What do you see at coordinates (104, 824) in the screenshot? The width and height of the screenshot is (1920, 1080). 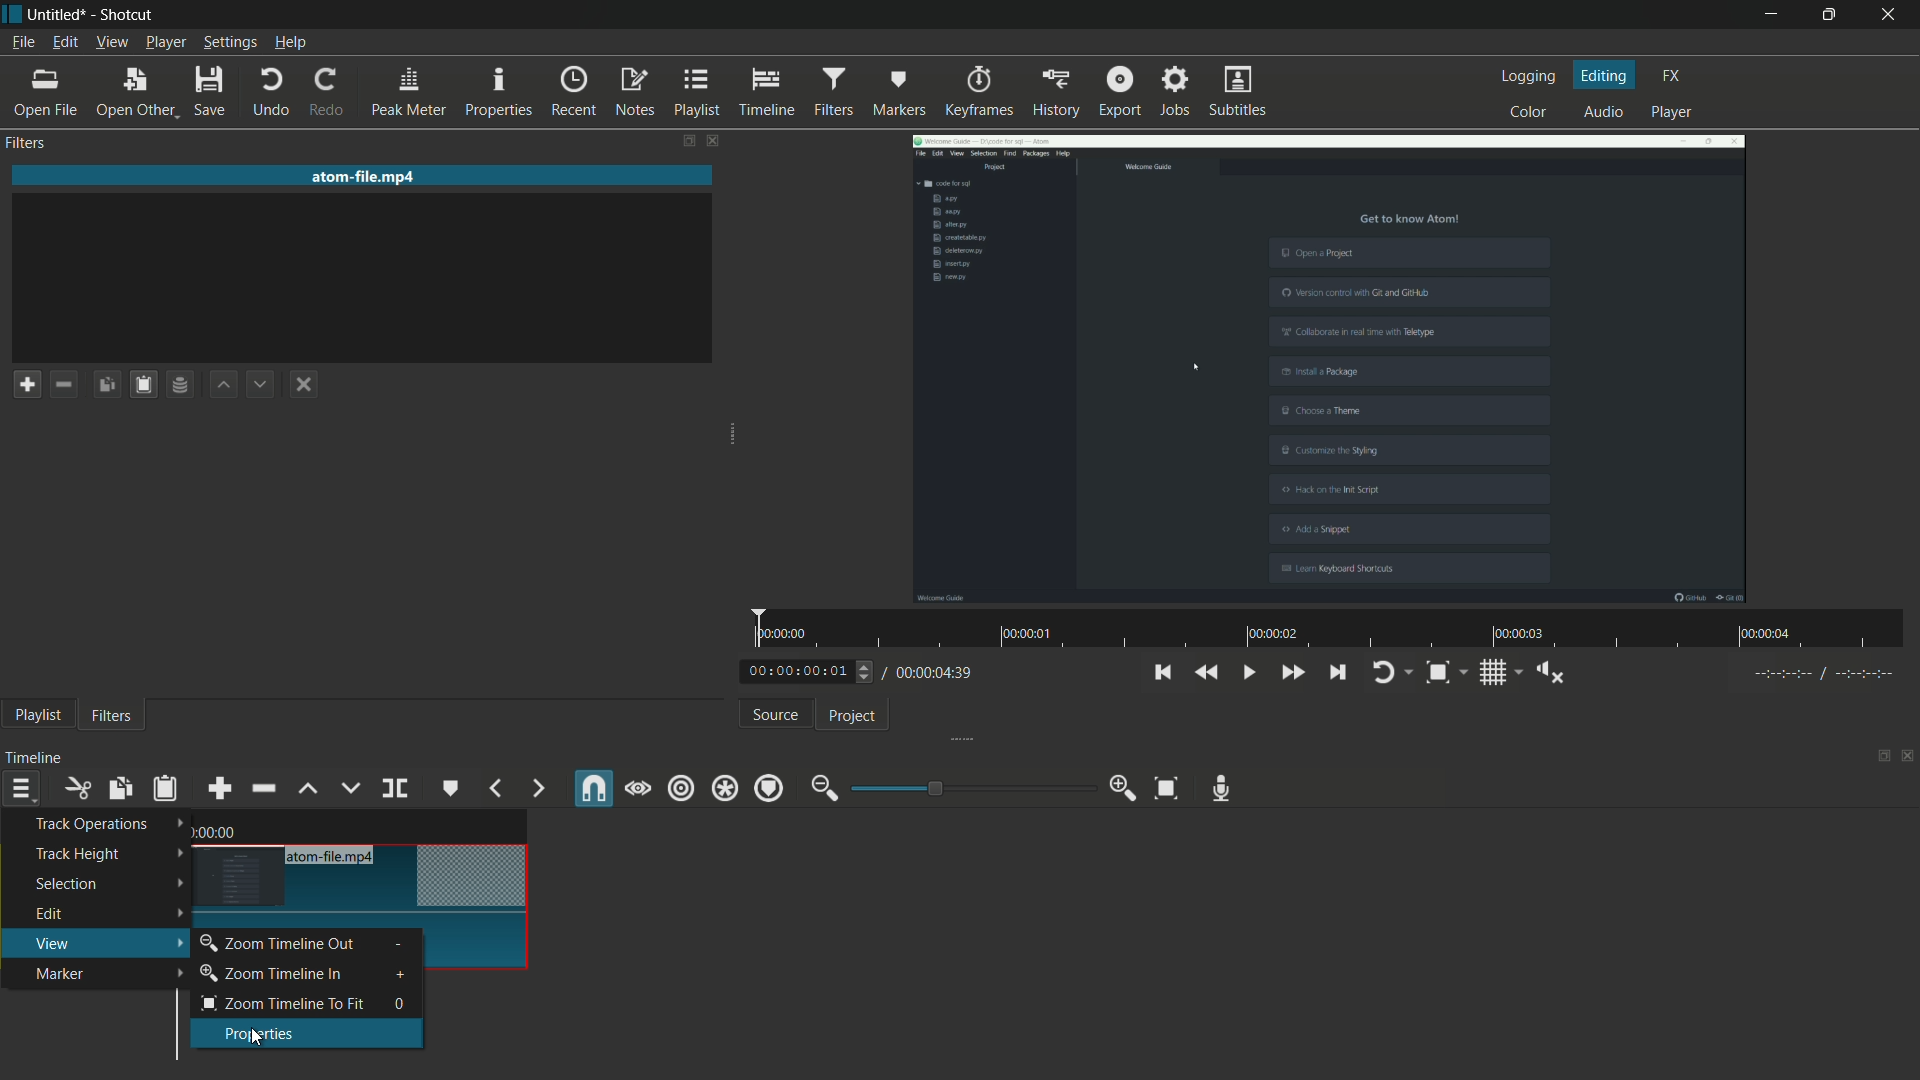 I see `track operations` at bounding box center [104, 824].